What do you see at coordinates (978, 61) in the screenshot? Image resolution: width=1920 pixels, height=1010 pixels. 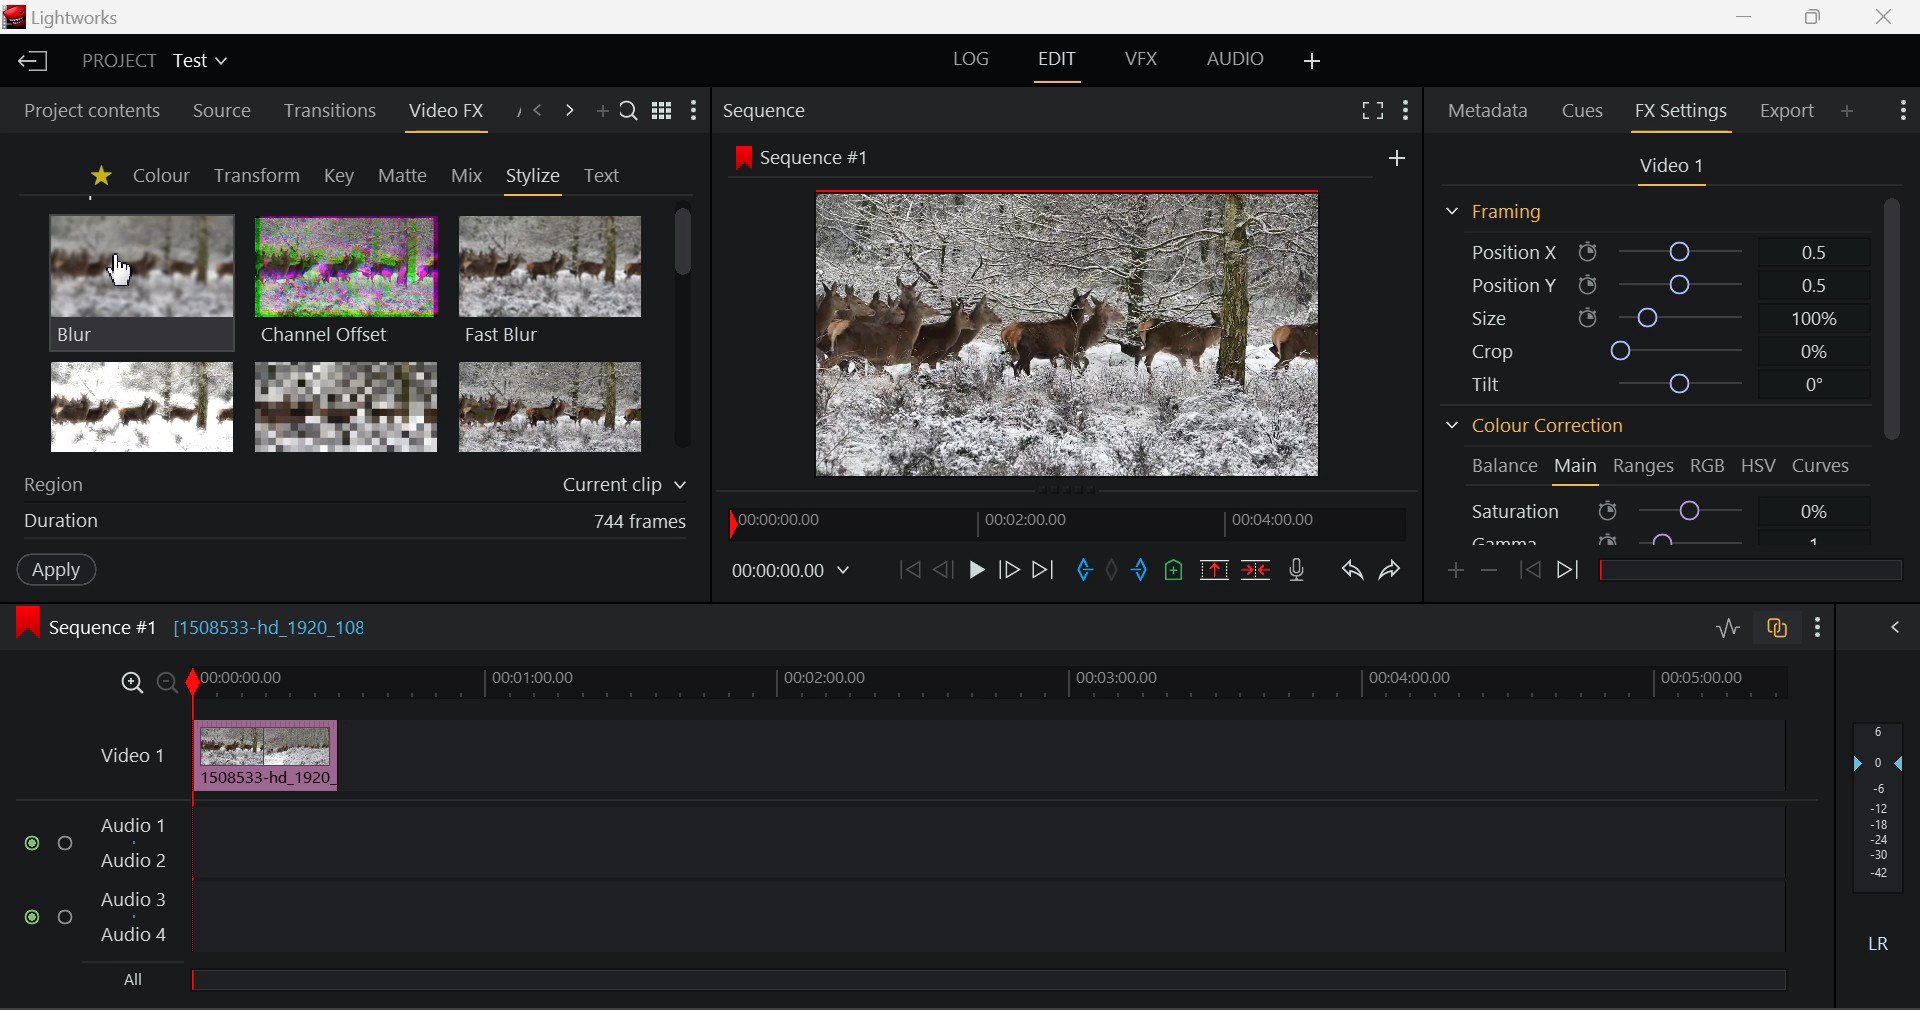 I see `LOG Layout` at bounding box center [978, 61].